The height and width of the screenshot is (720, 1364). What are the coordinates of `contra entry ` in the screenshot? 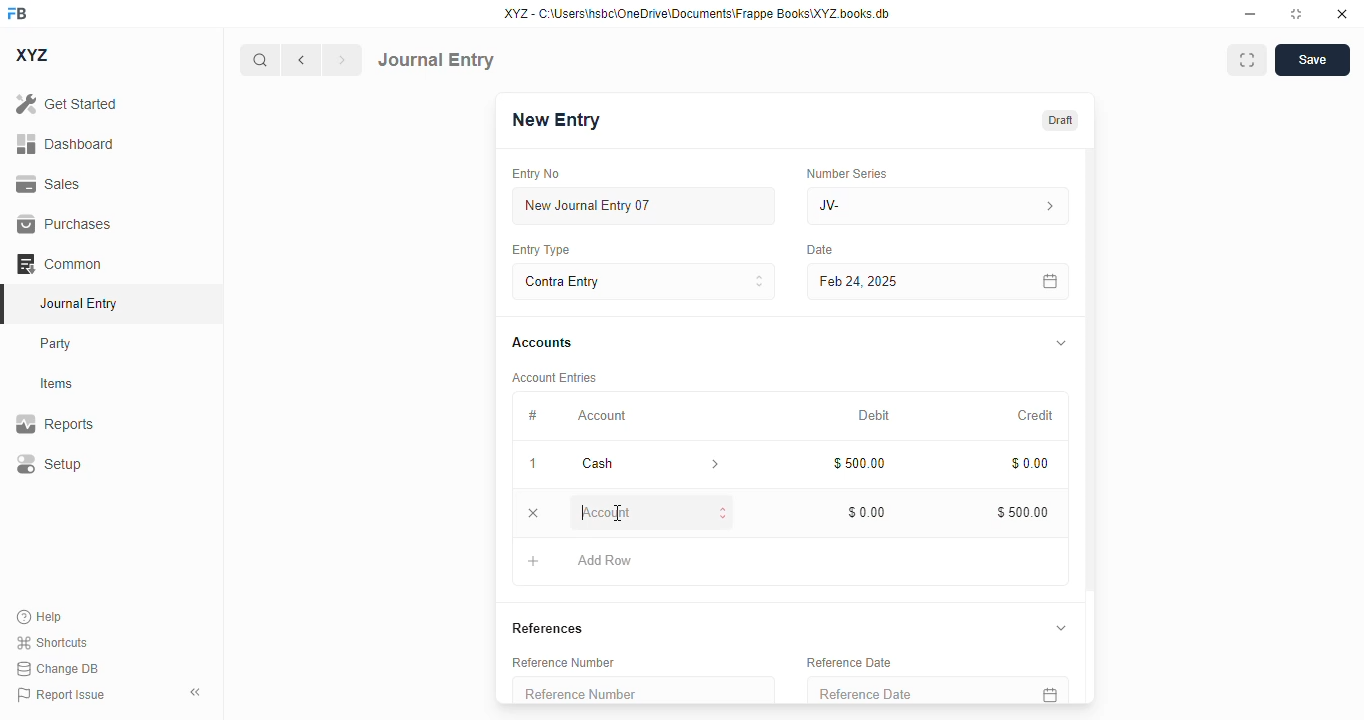 It's located at (643, 280).